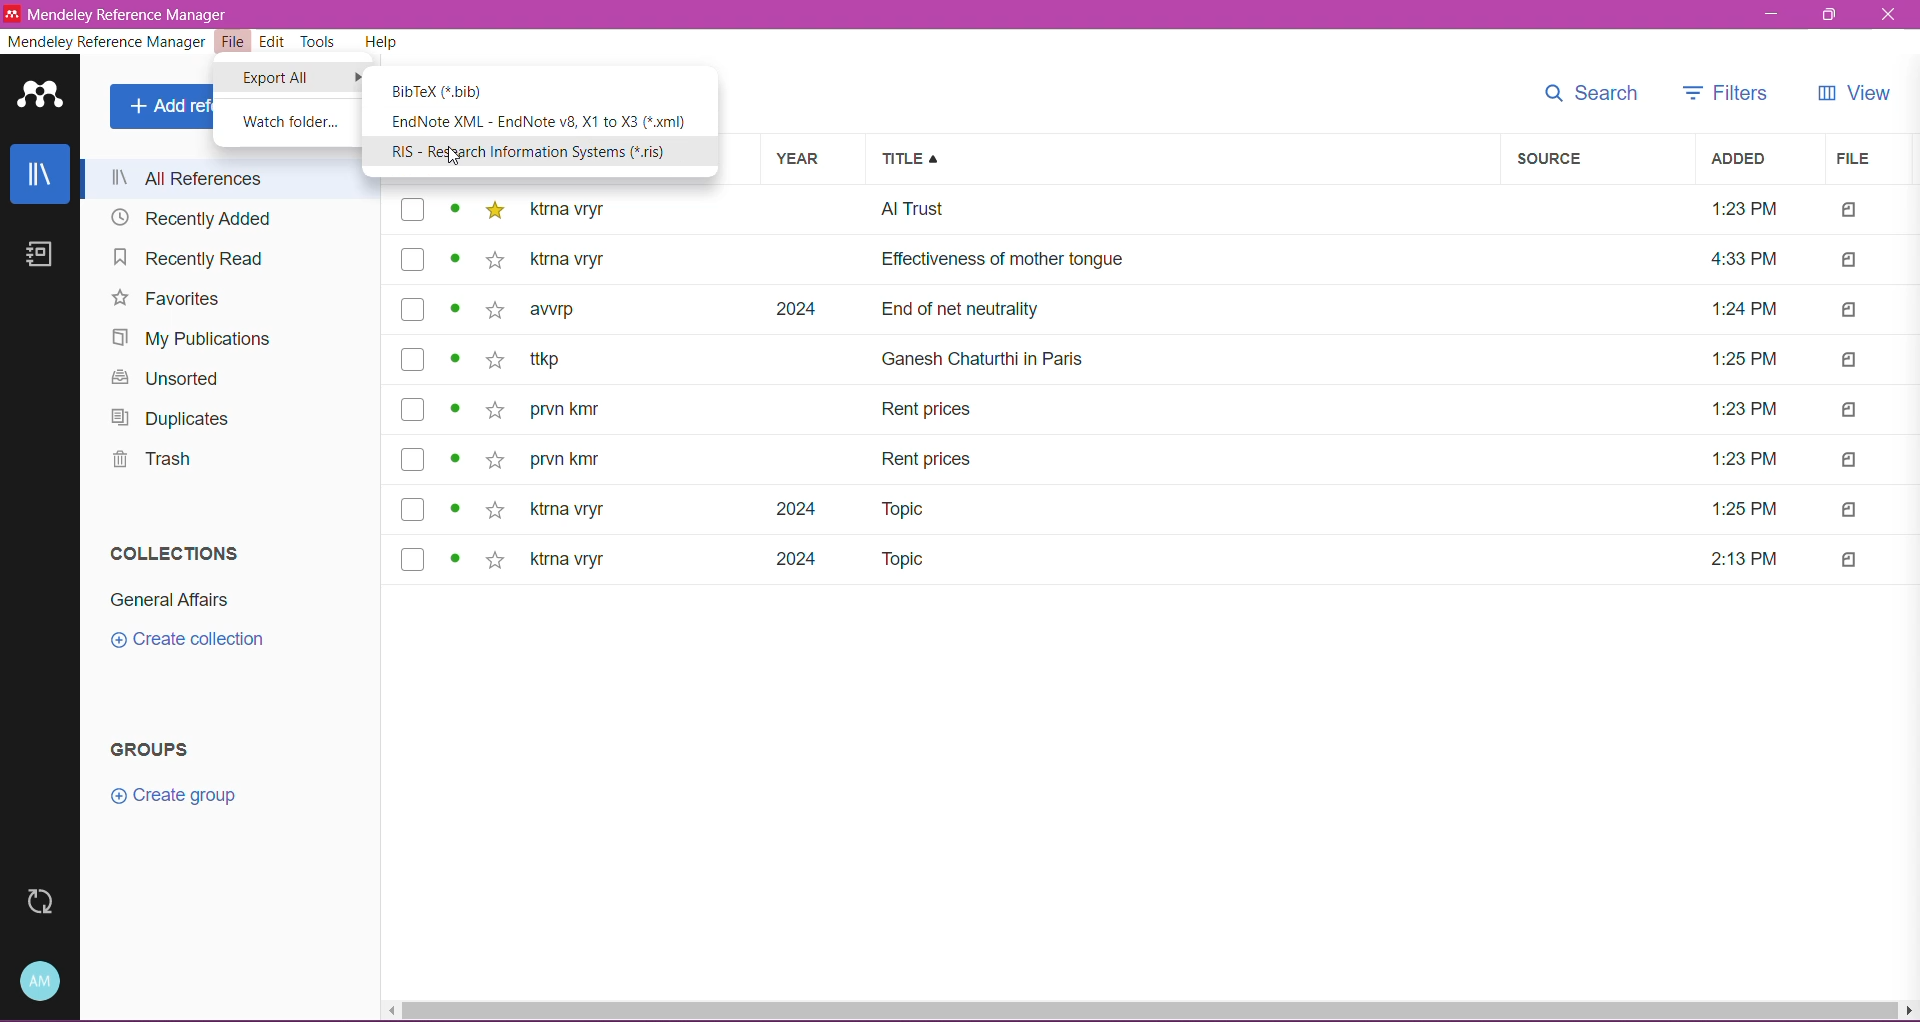 Image resolution: width=1920 pixels, height=1022 pixels. I want to click on Click to view details of items, so click(457, 385).